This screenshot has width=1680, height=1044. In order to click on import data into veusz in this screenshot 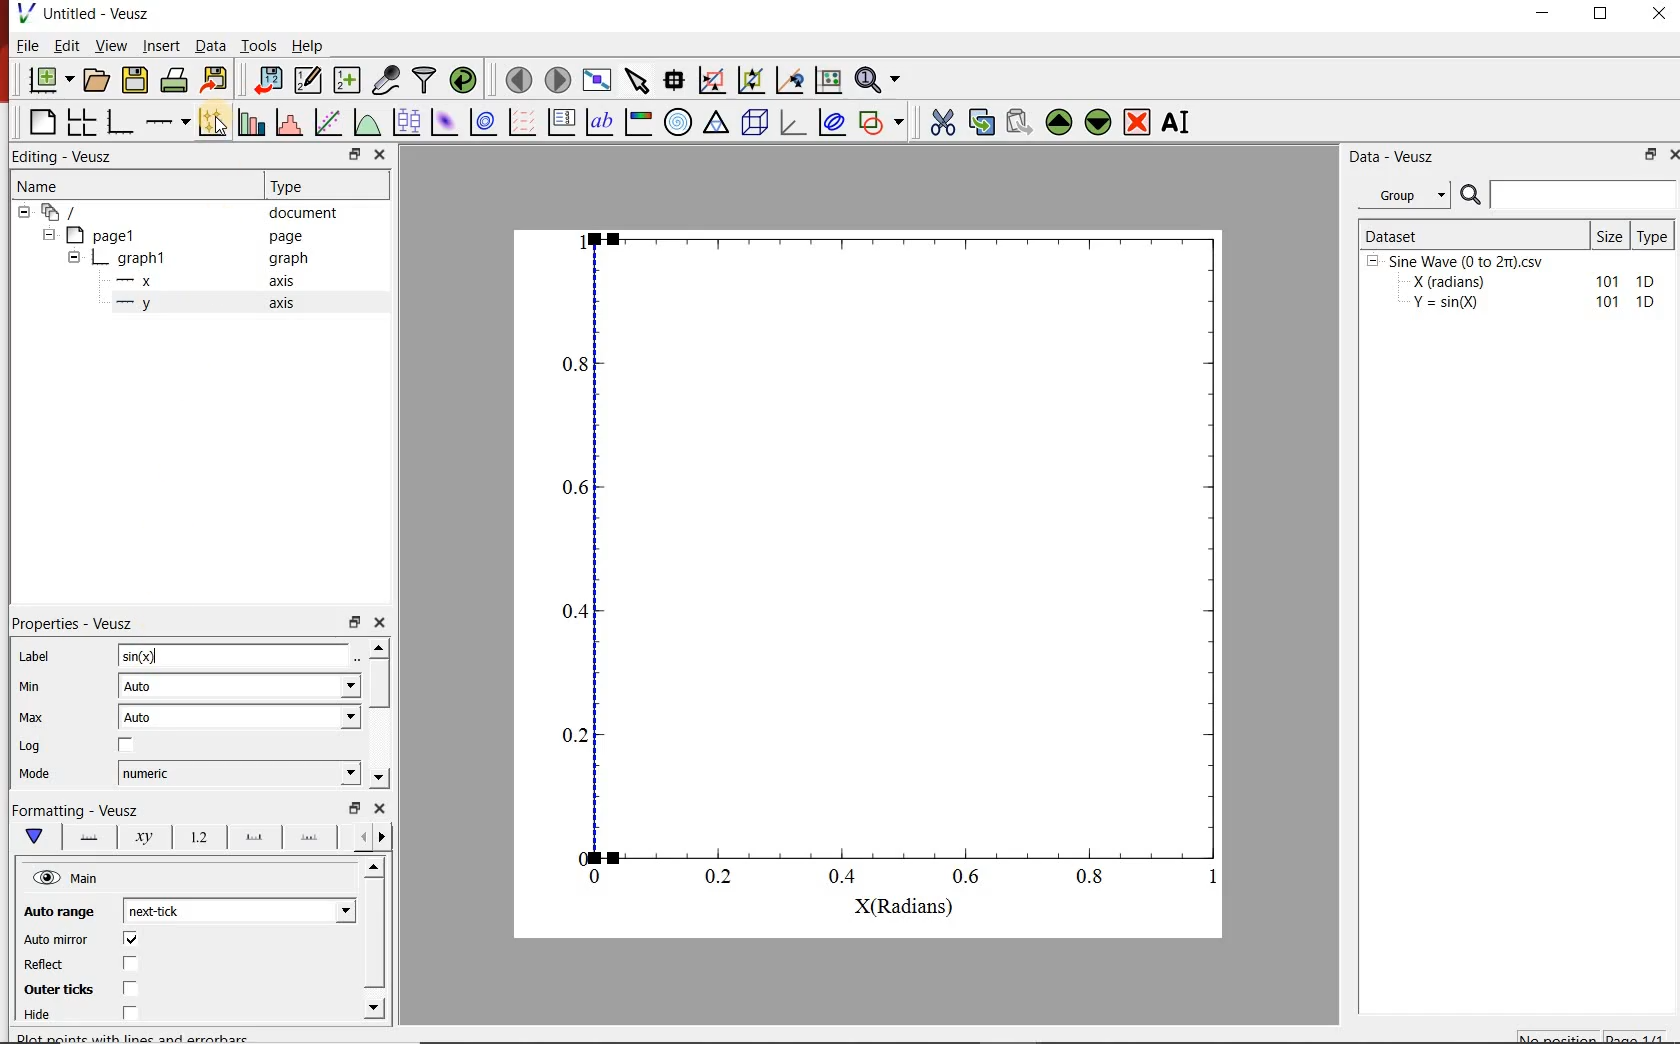, I will do `click(266, 79)`.